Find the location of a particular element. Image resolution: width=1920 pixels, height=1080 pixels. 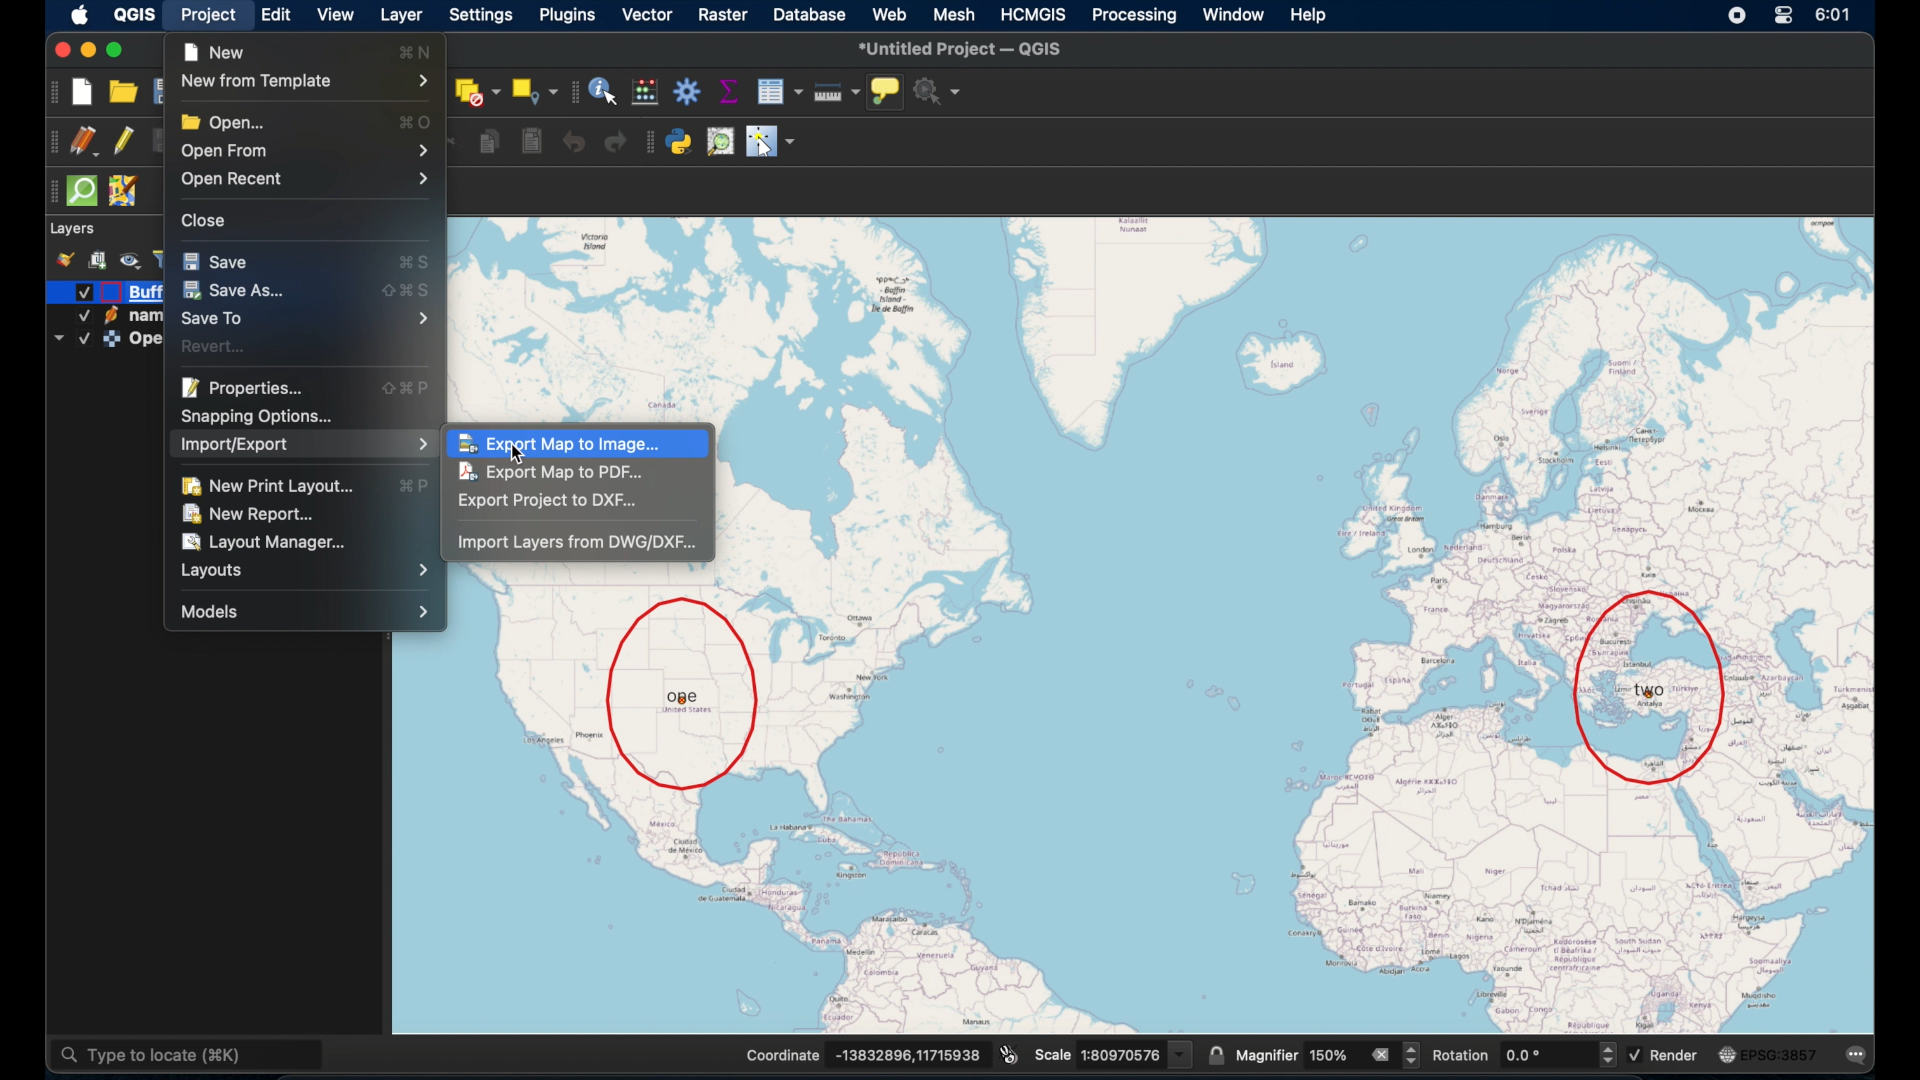

messages is located at coordinates (1858, 1054).